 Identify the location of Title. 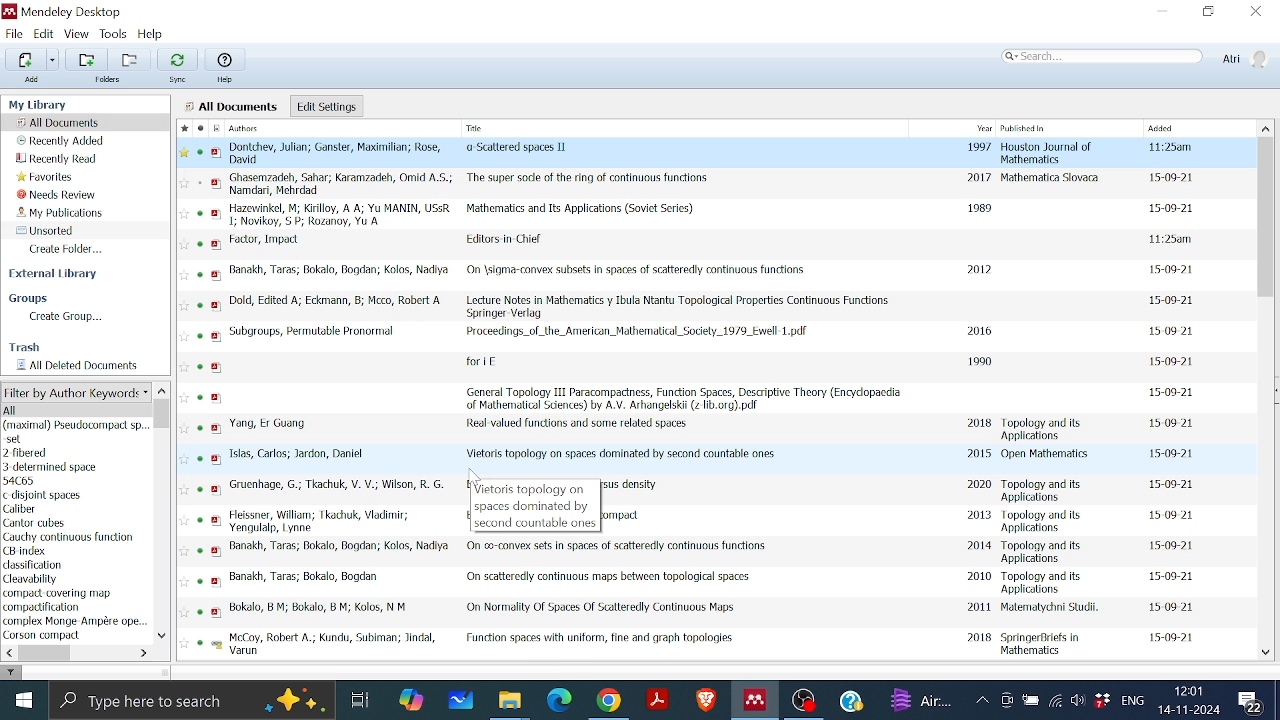
(597, 638).